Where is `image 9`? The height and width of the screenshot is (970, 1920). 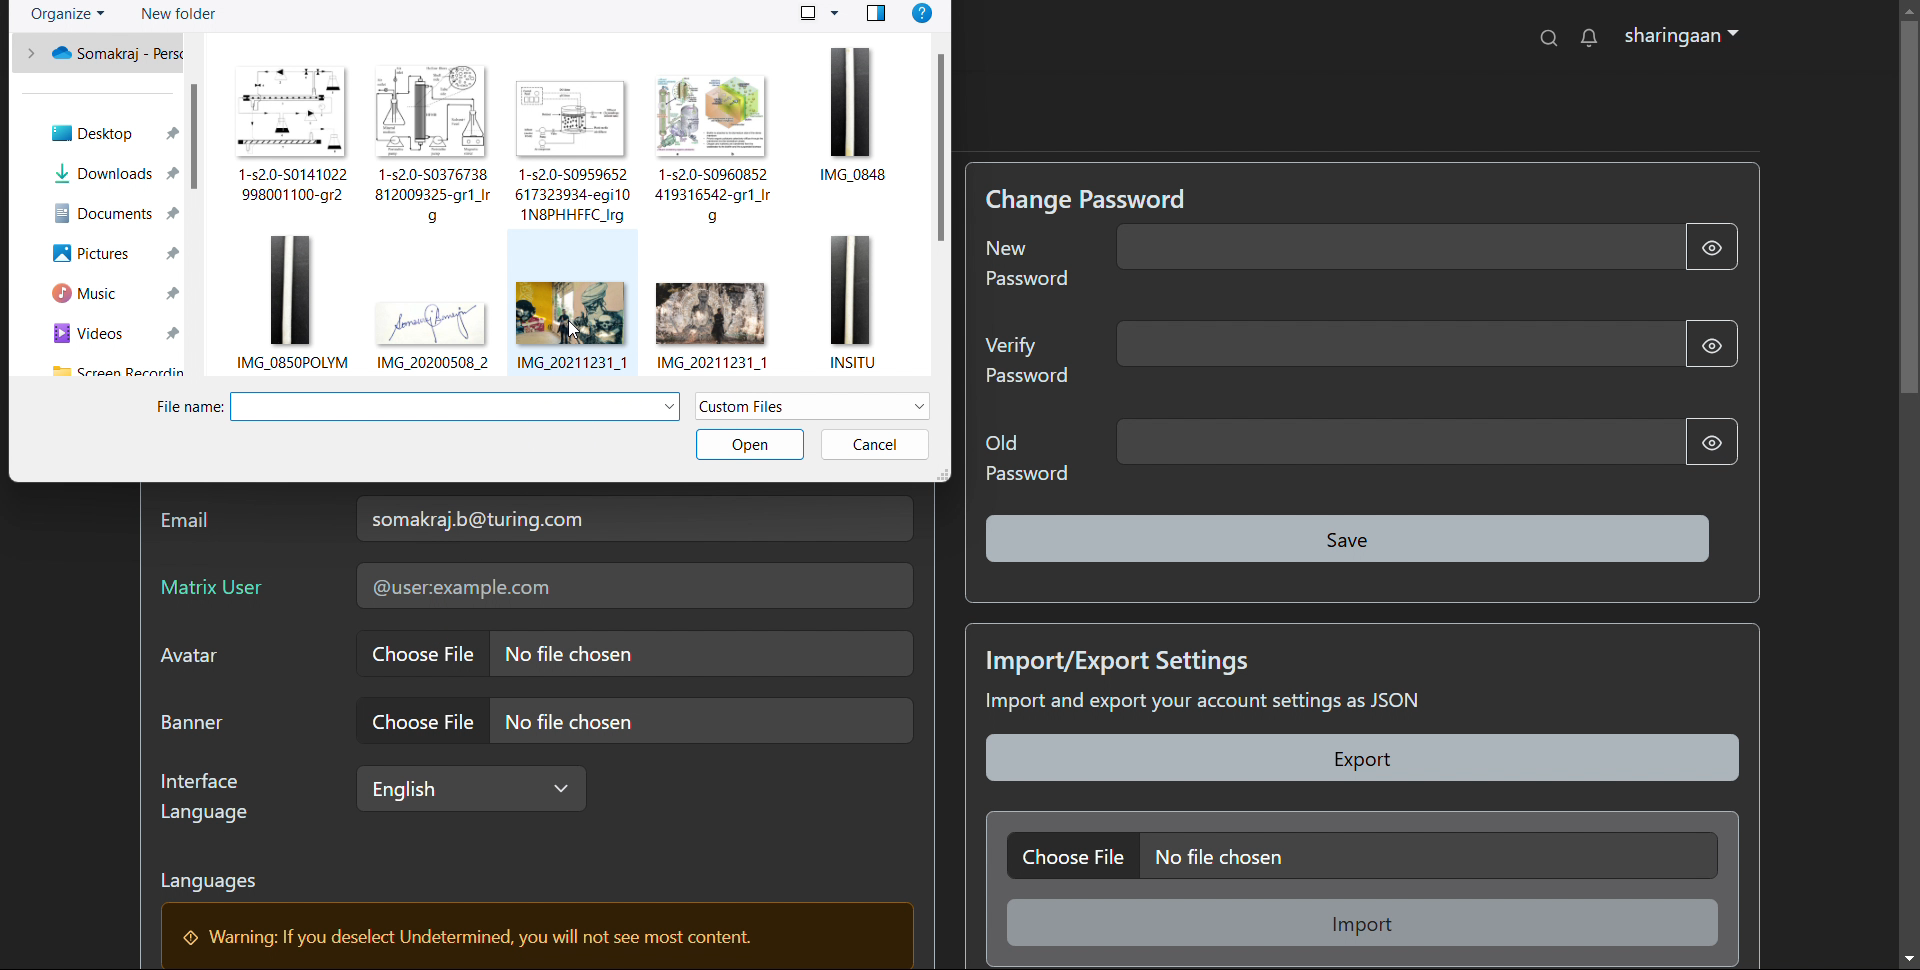
image 9 is located at coordinates (724, 324).